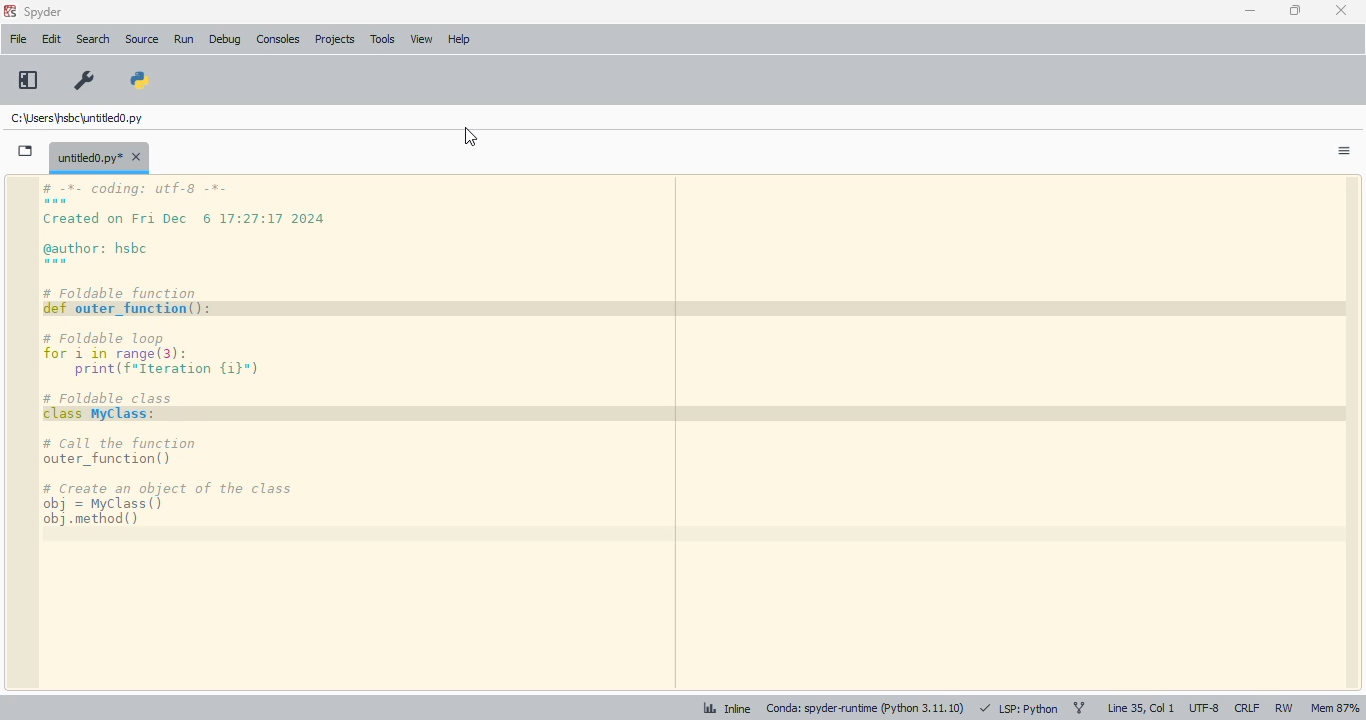  I want to click on logo, so click(10, 11).